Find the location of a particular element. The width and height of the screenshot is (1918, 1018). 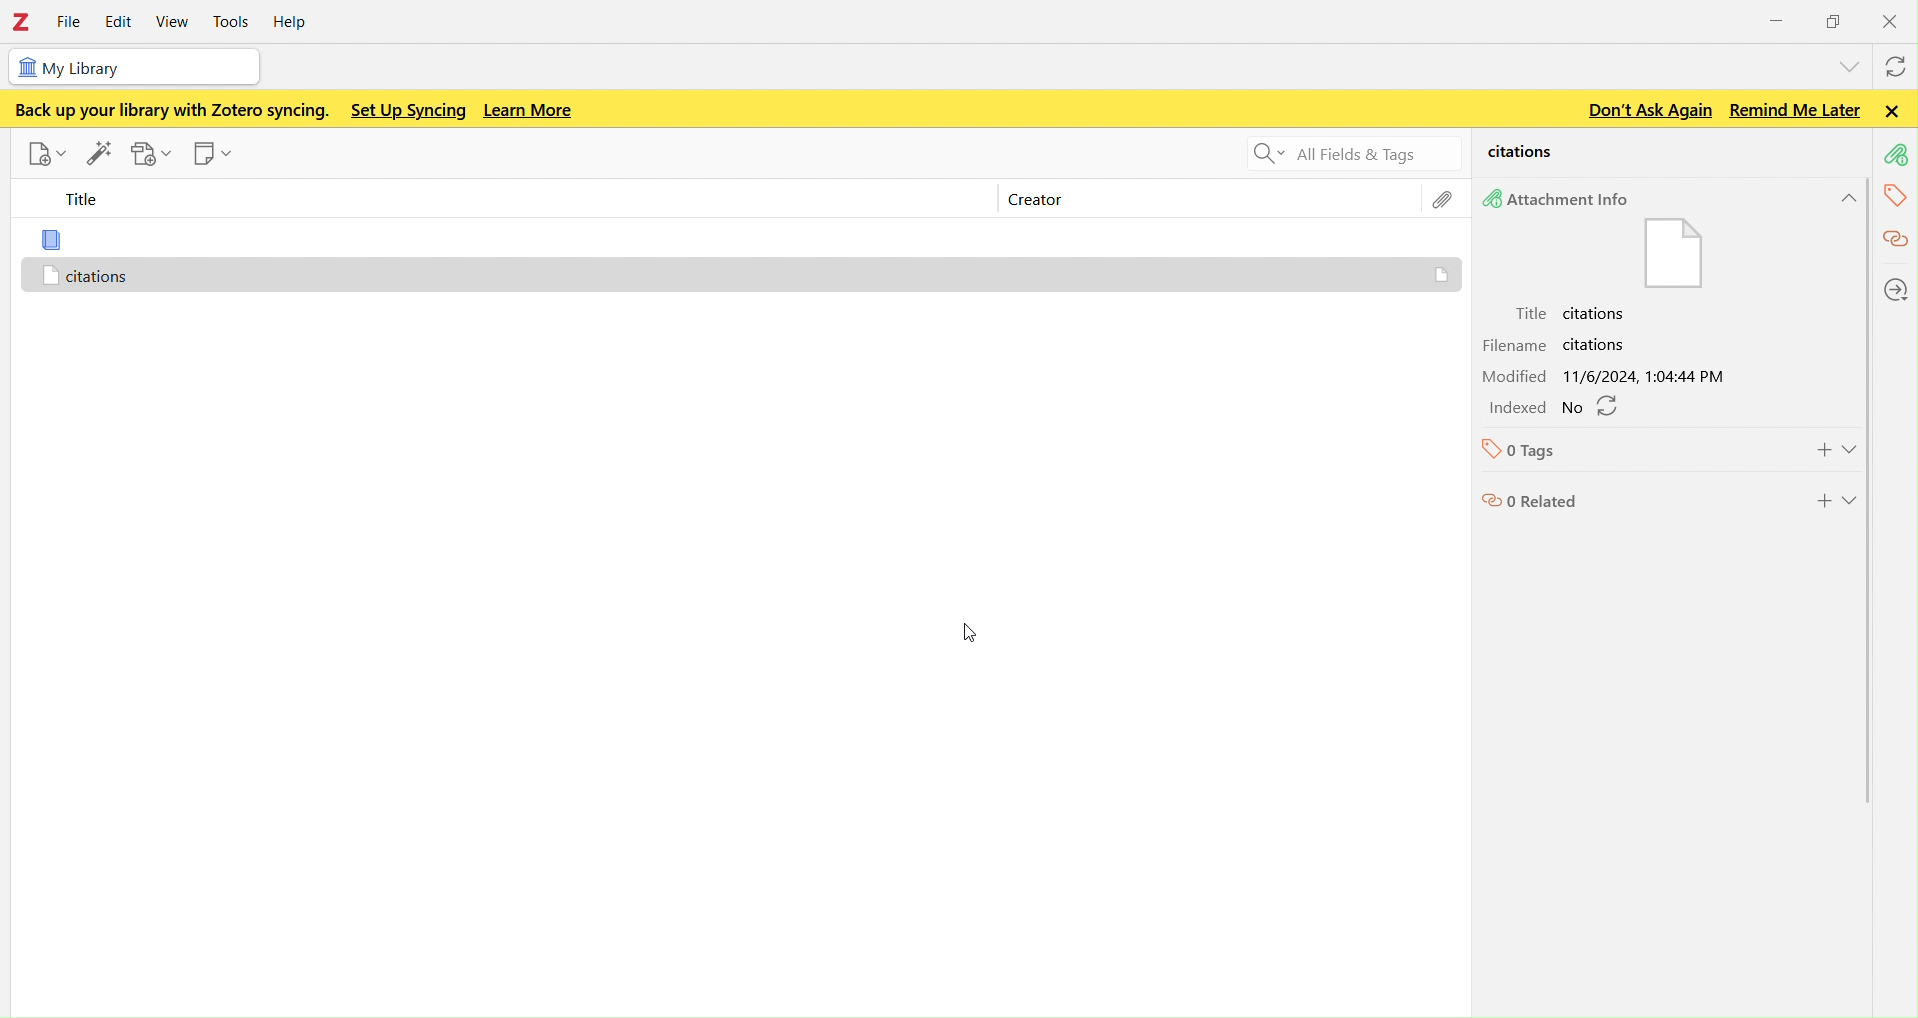

refresh  is located at coordinates (1608, 407).